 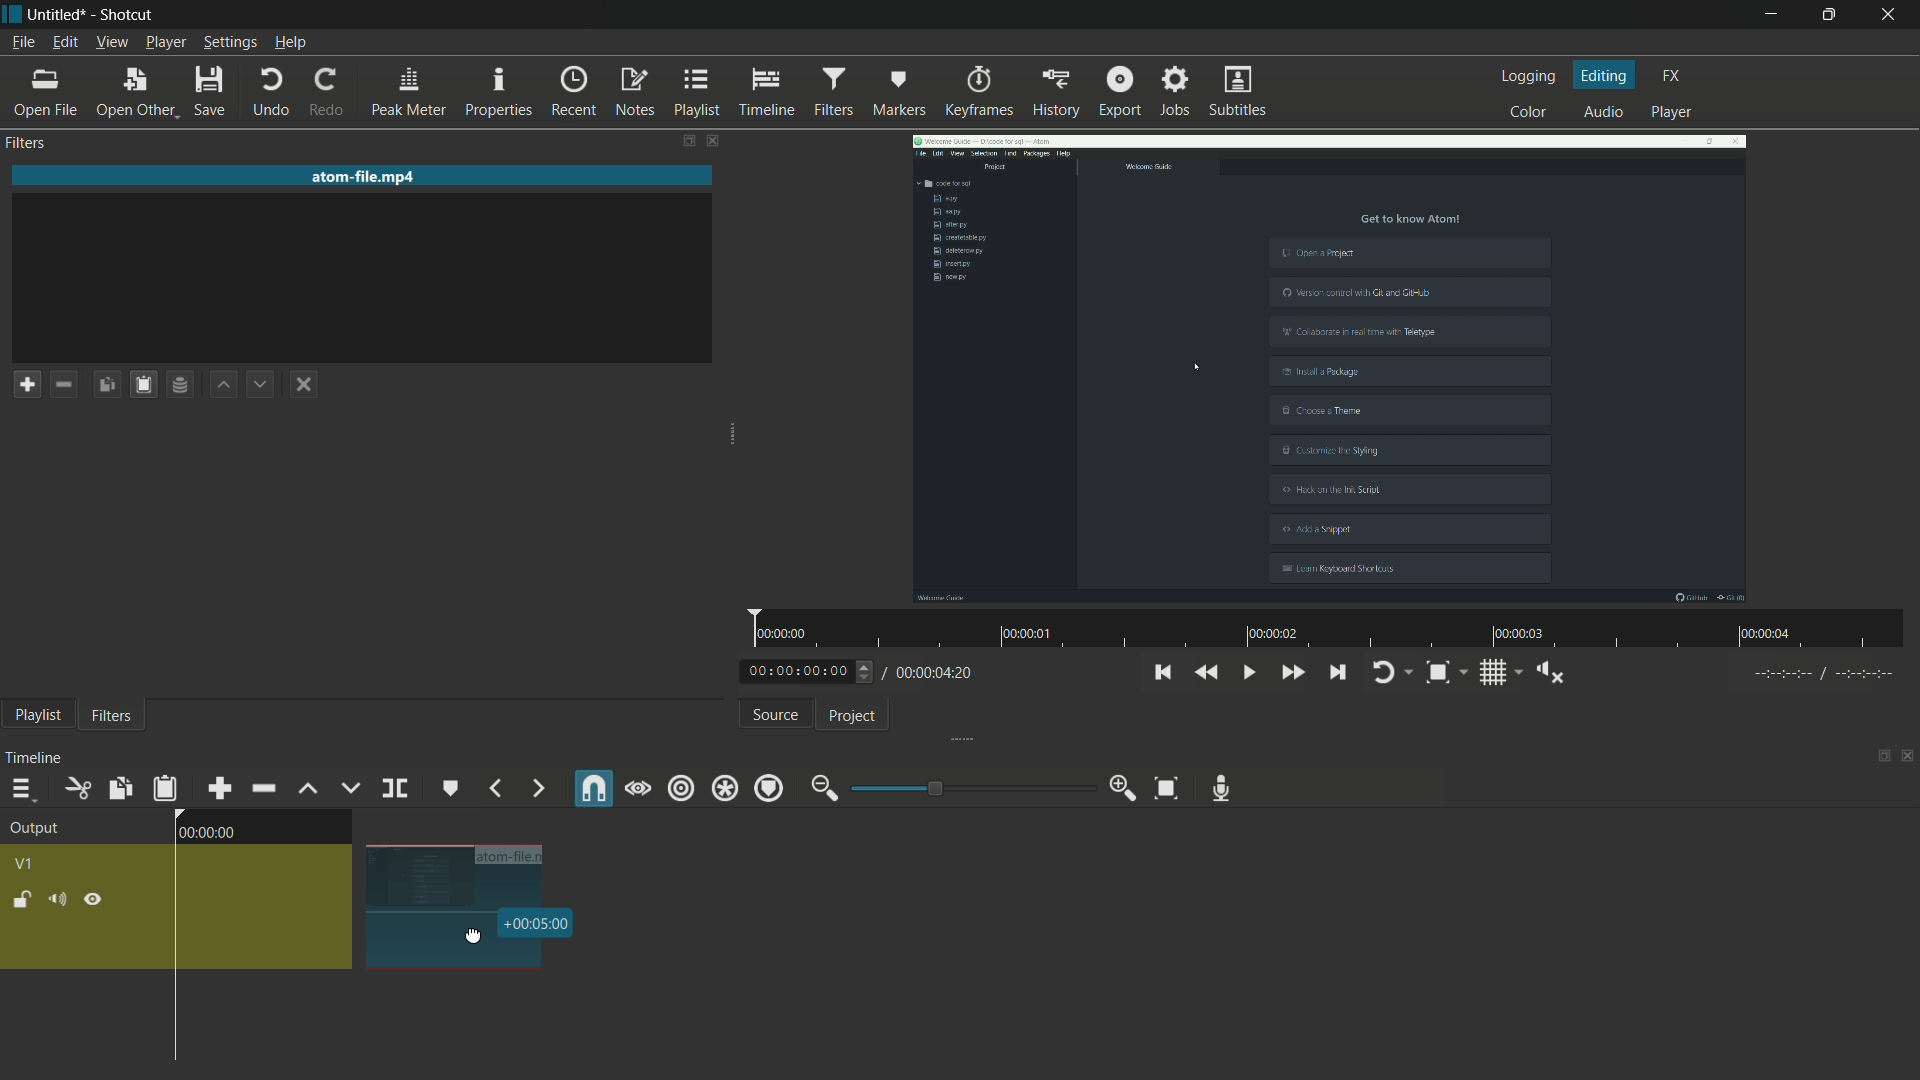 I want to click on cut, so click(x=75, y=789).